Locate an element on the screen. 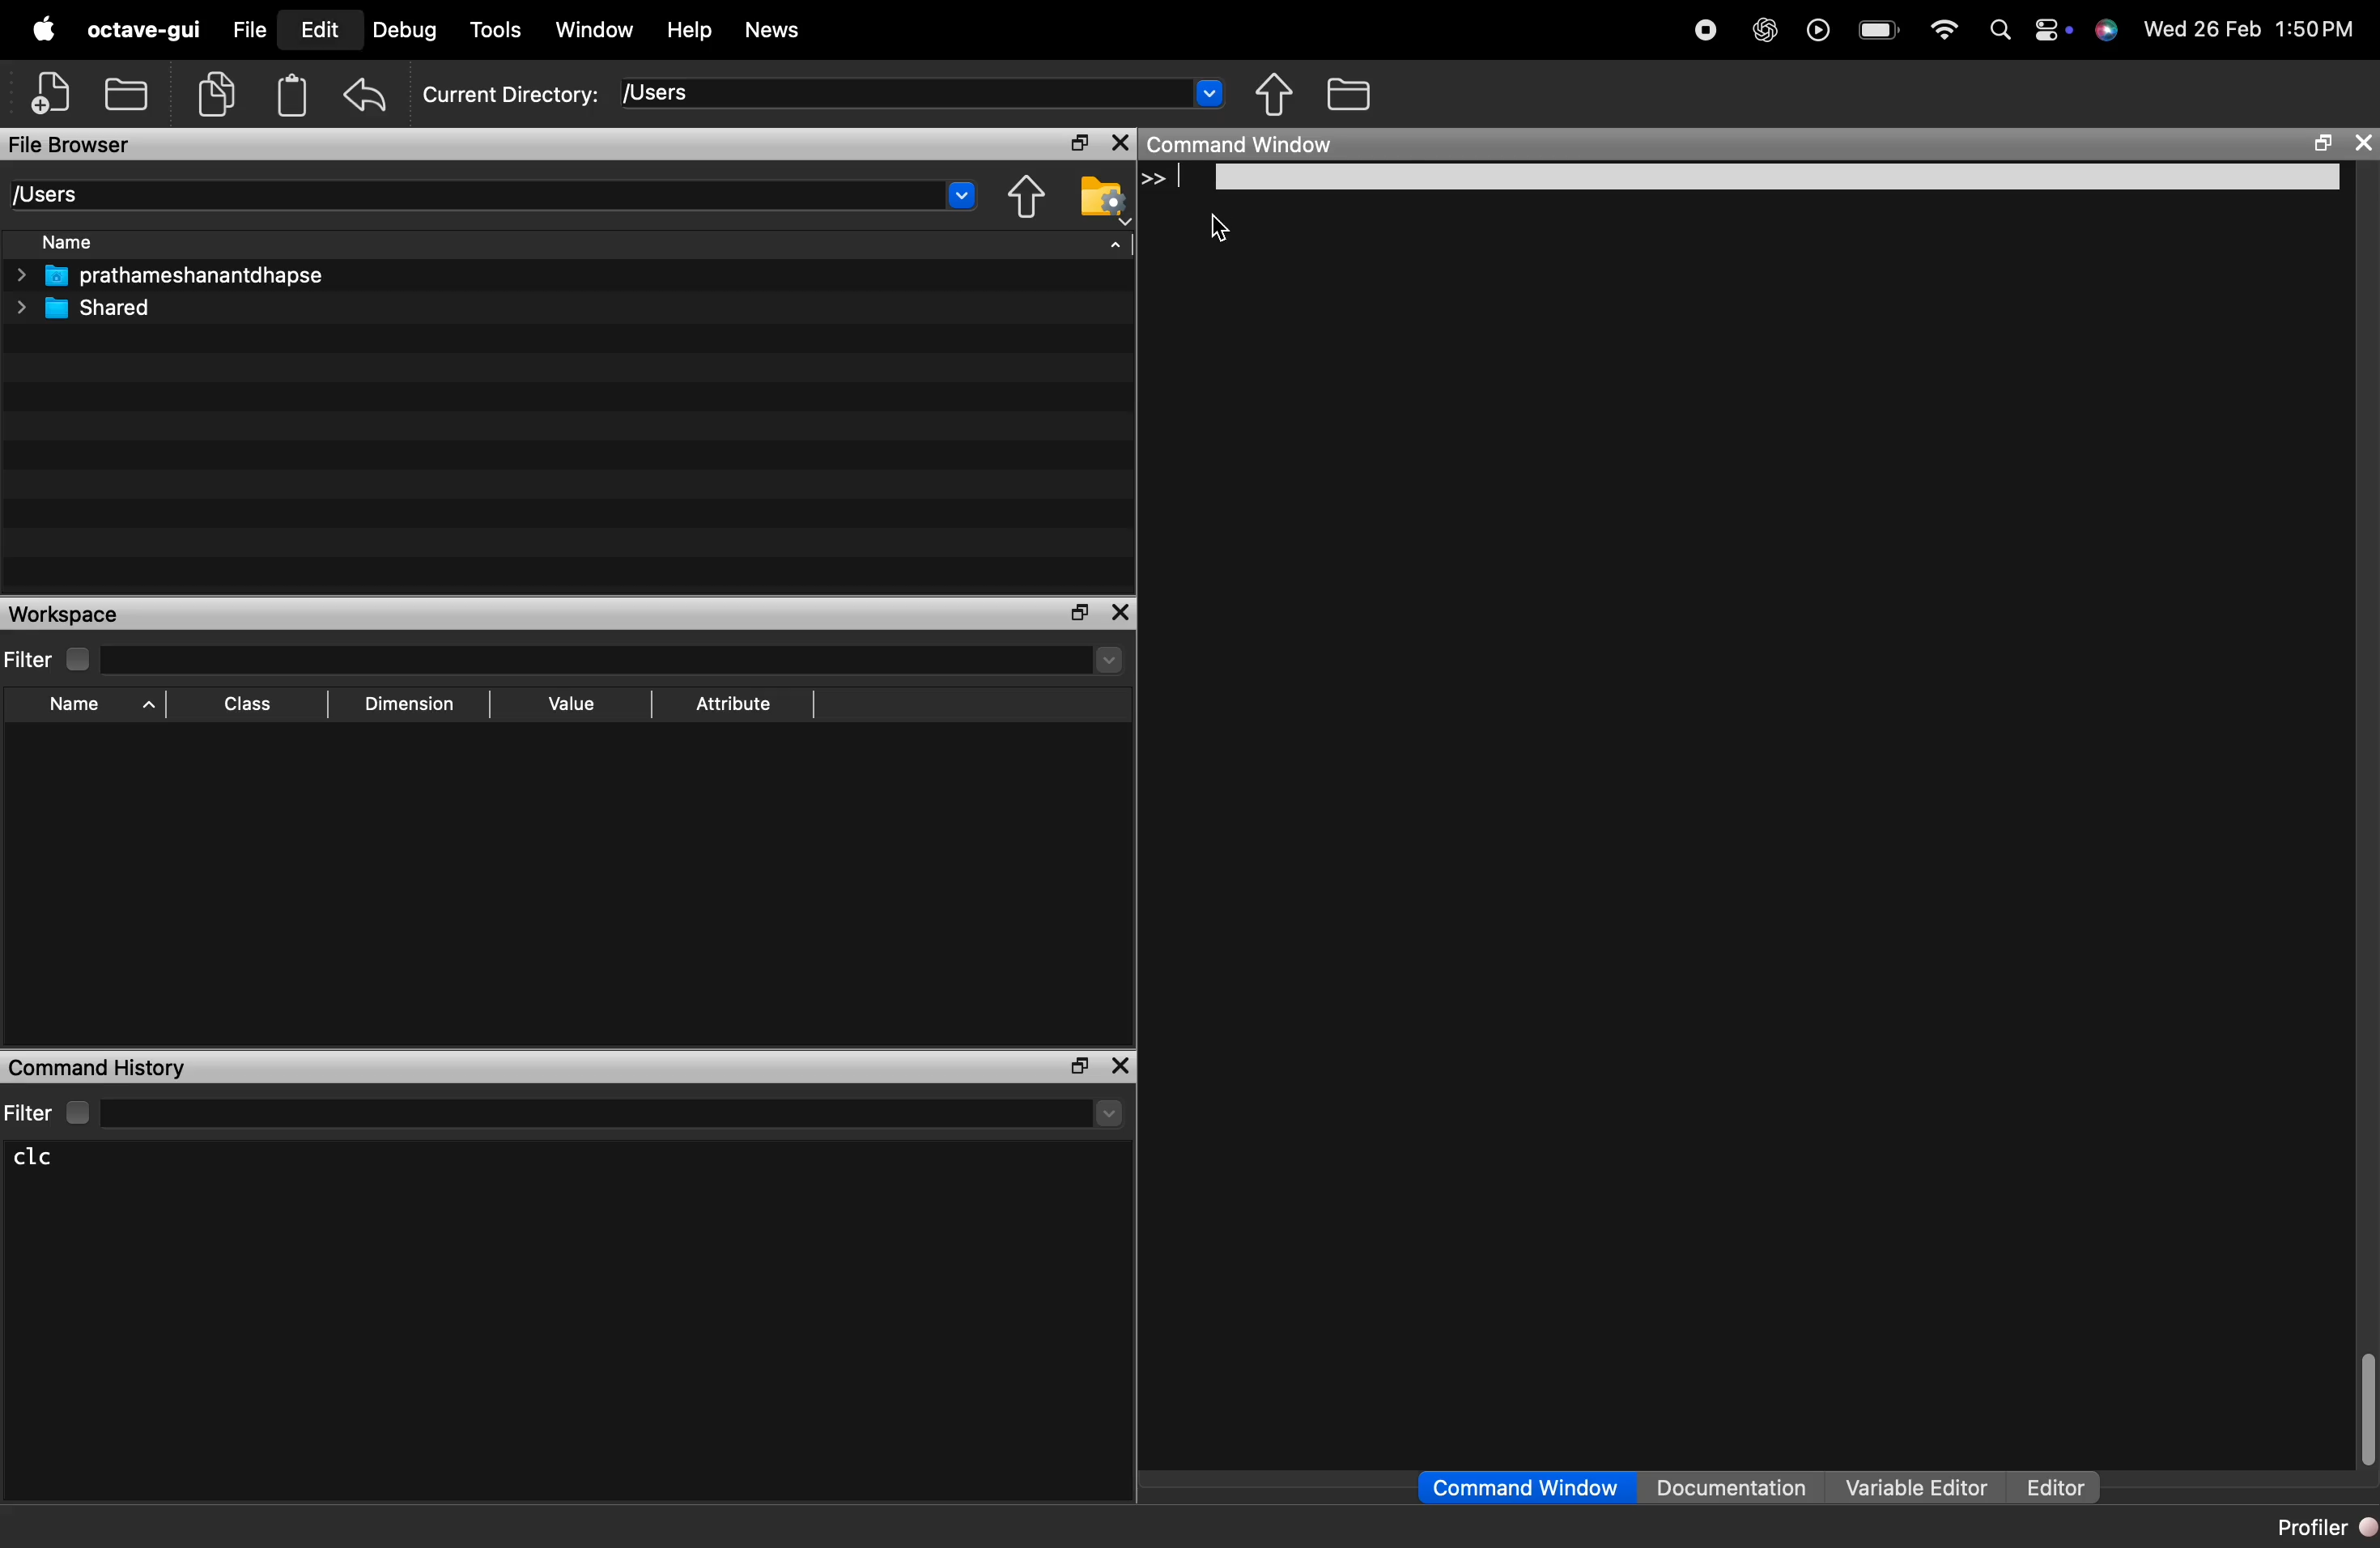  Browse directories is located at coordinates (1353, 93).